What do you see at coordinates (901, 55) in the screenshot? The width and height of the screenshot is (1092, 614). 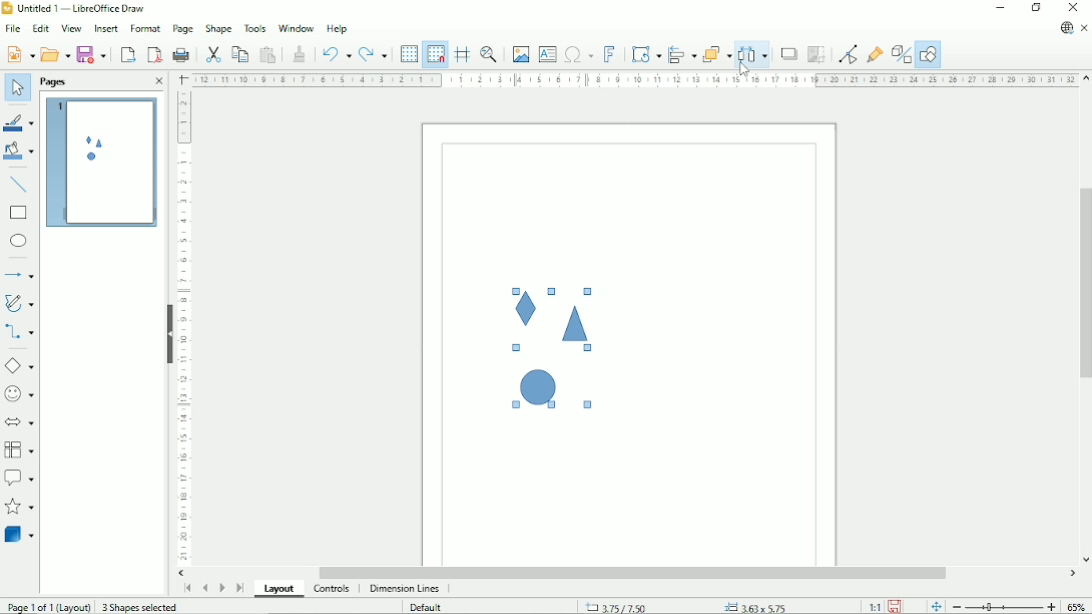 I see `Toggle extrusion` at bounding box center [901, 55].